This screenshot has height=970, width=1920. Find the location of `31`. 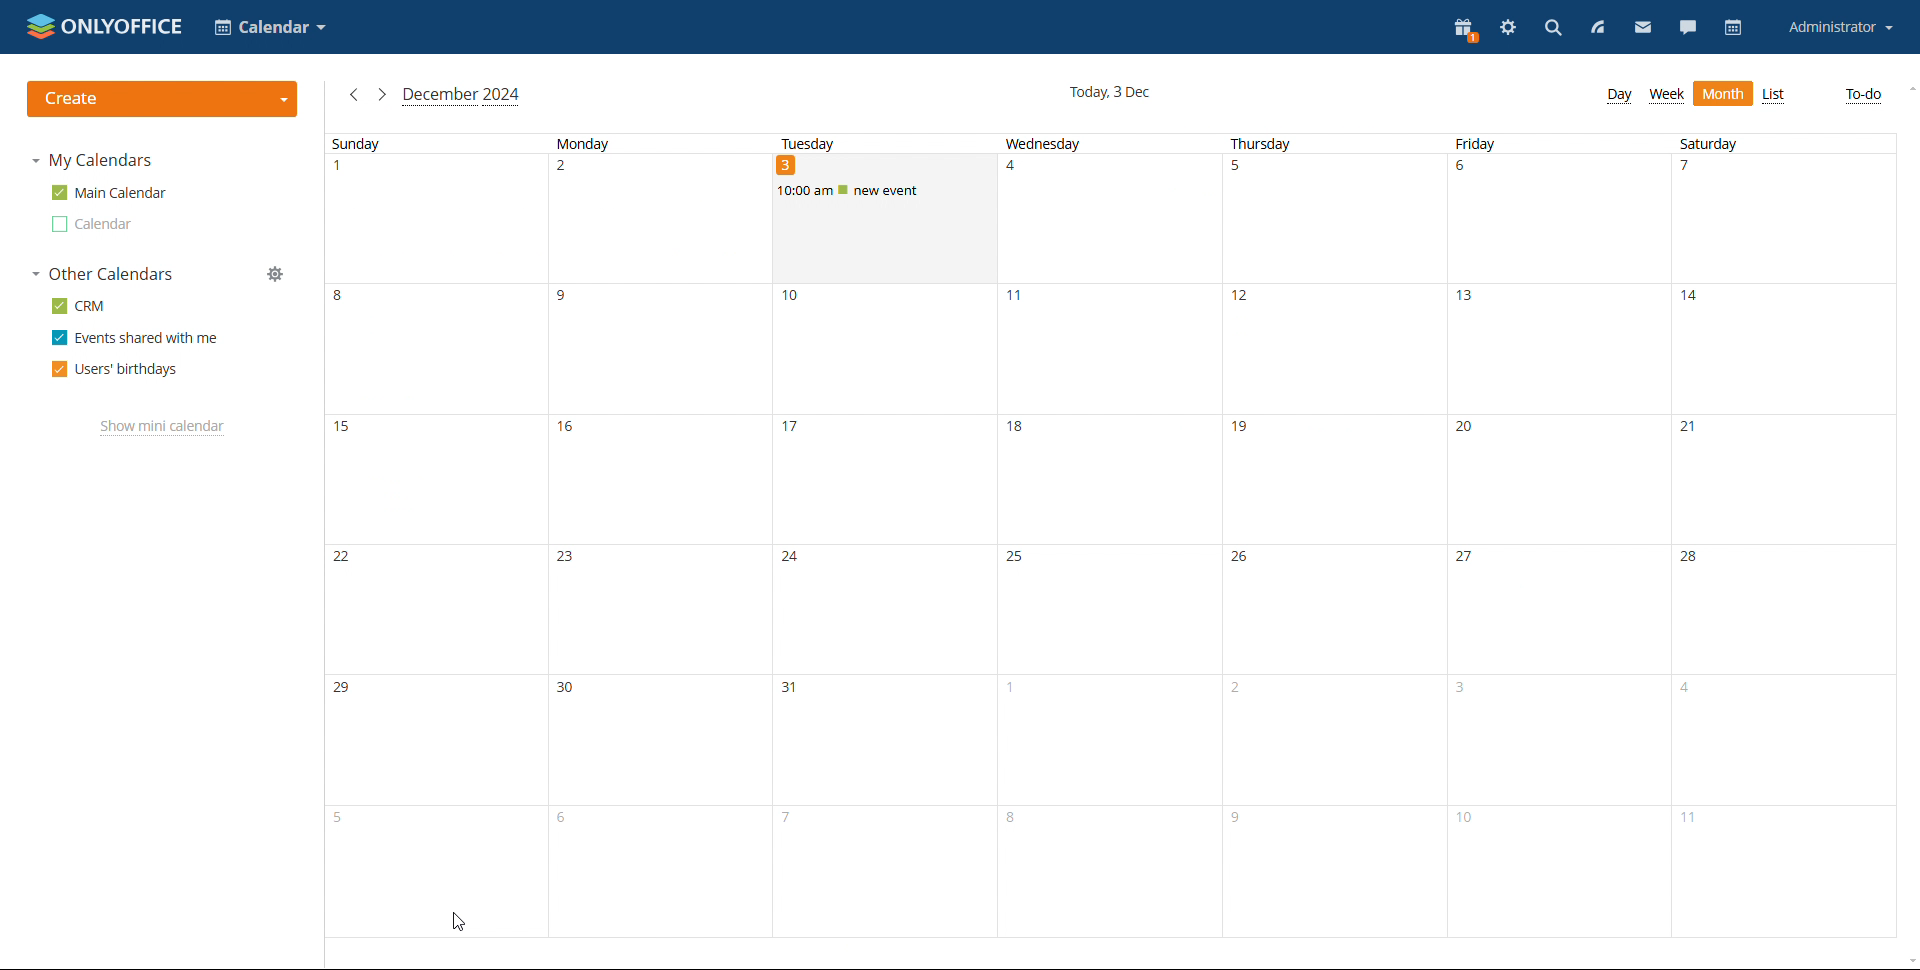

31 is located at coordinates (879, 741).